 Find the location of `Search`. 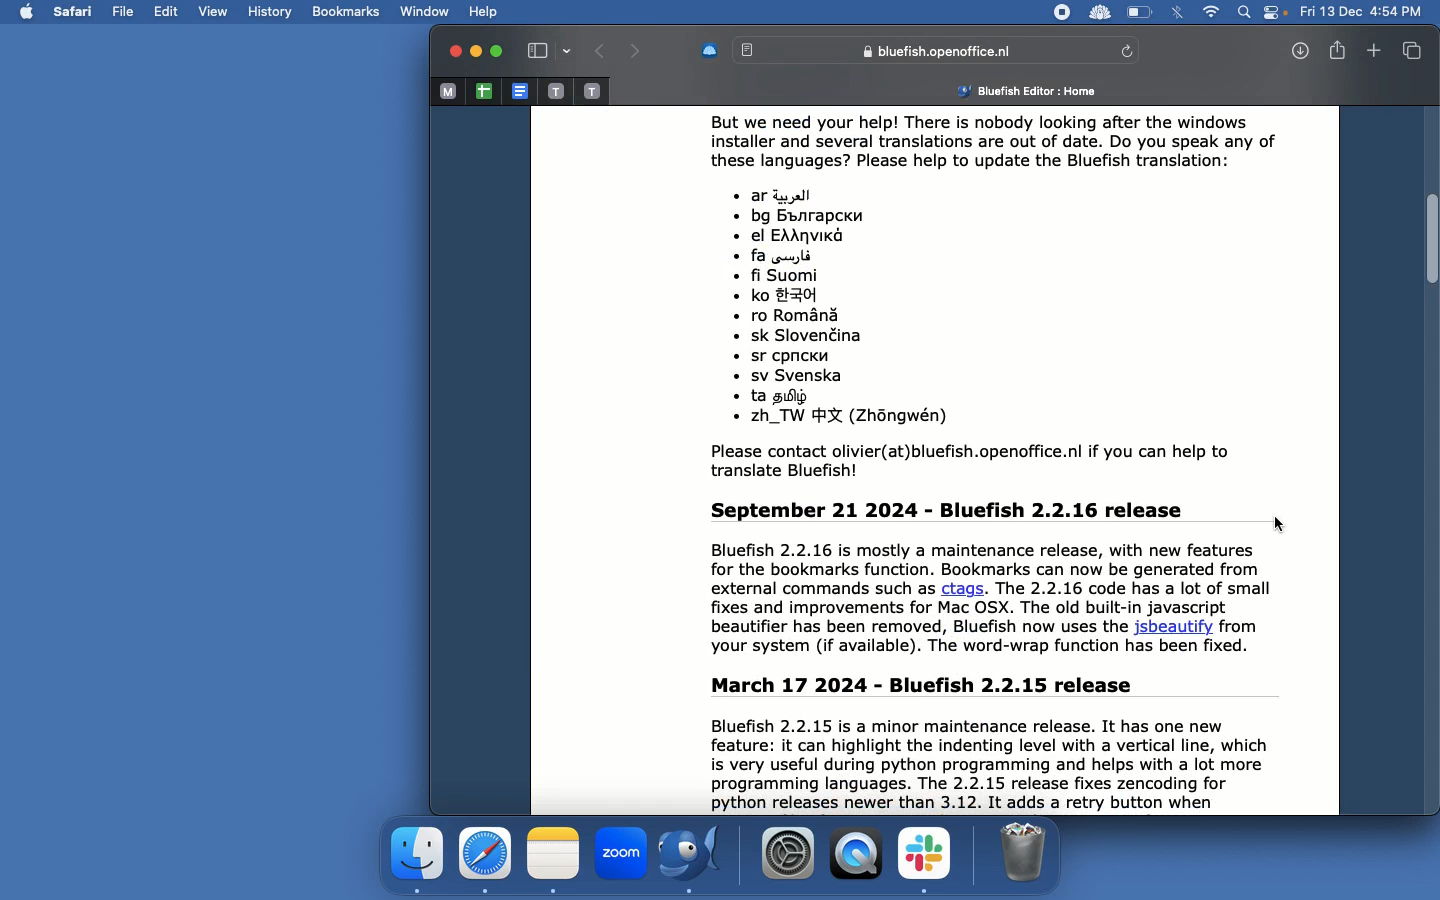

Search is located at coordinates (1245, 11).